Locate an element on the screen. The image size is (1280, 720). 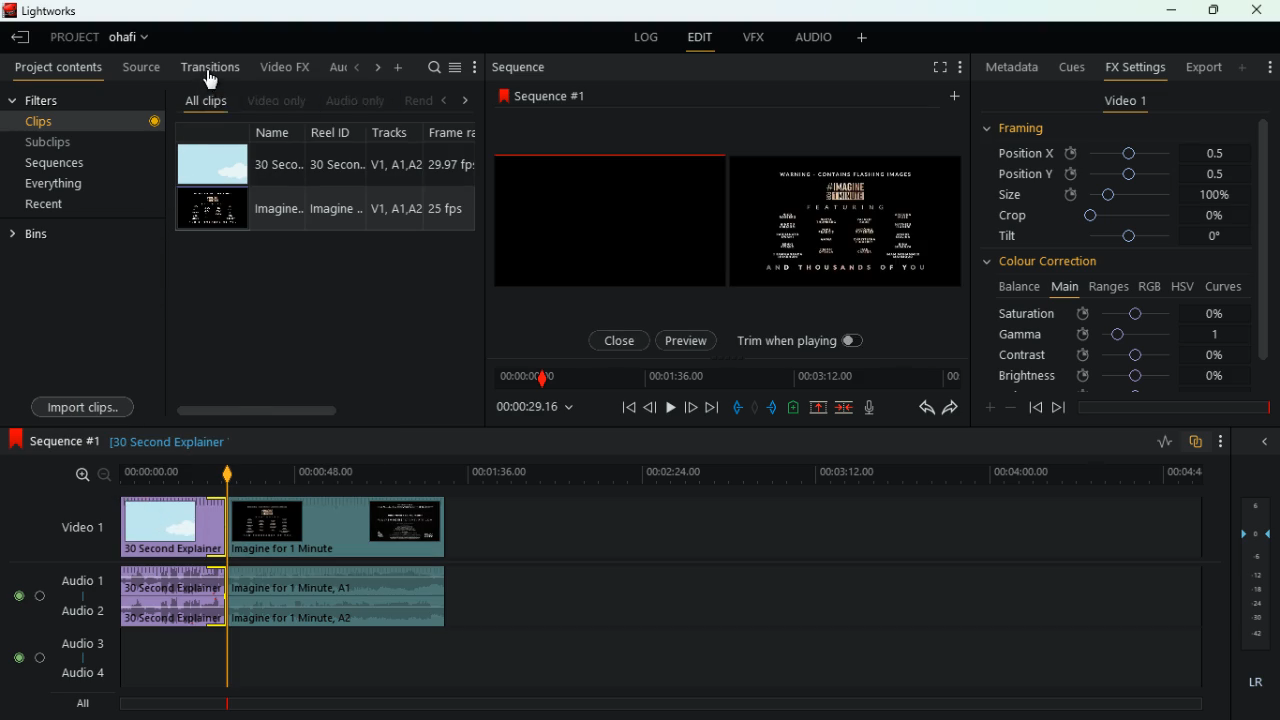
time is located at coordinates (660, 474).